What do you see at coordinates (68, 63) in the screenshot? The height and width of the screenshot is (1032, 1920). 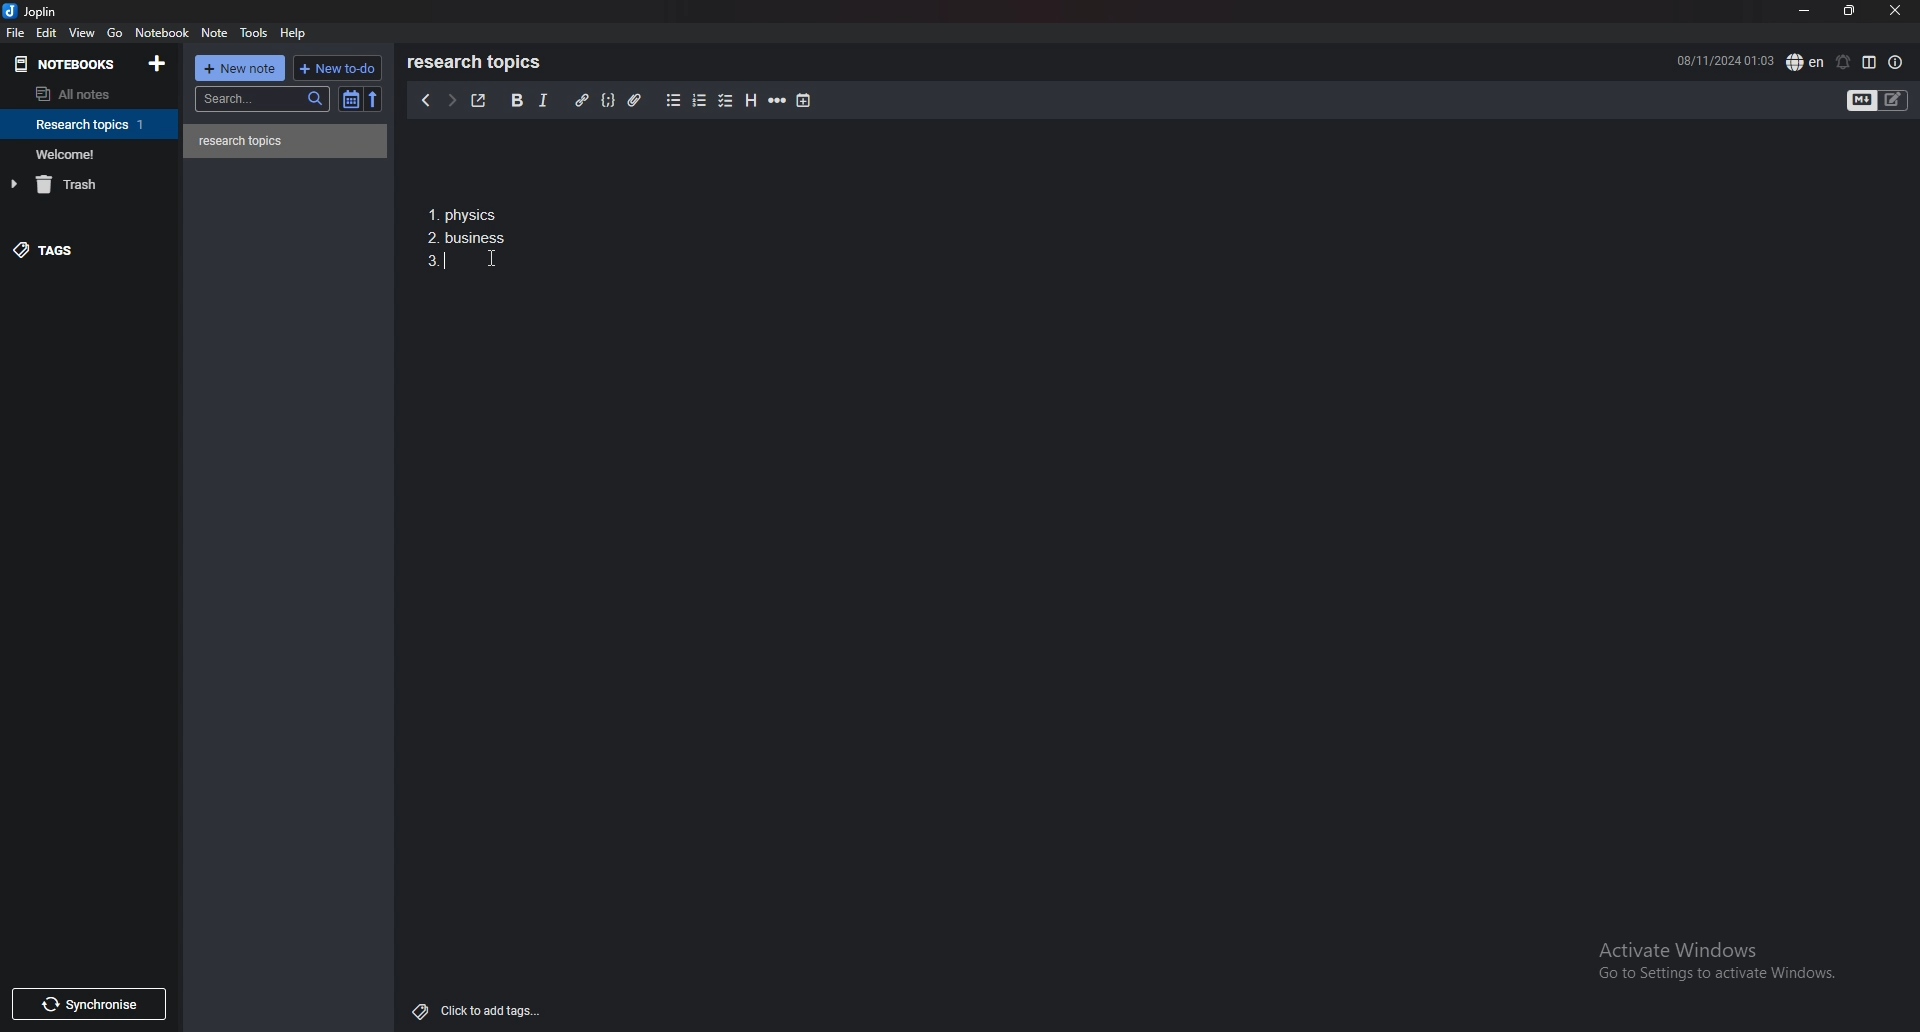 I see `notebooks` at bounding box center [68, 63].